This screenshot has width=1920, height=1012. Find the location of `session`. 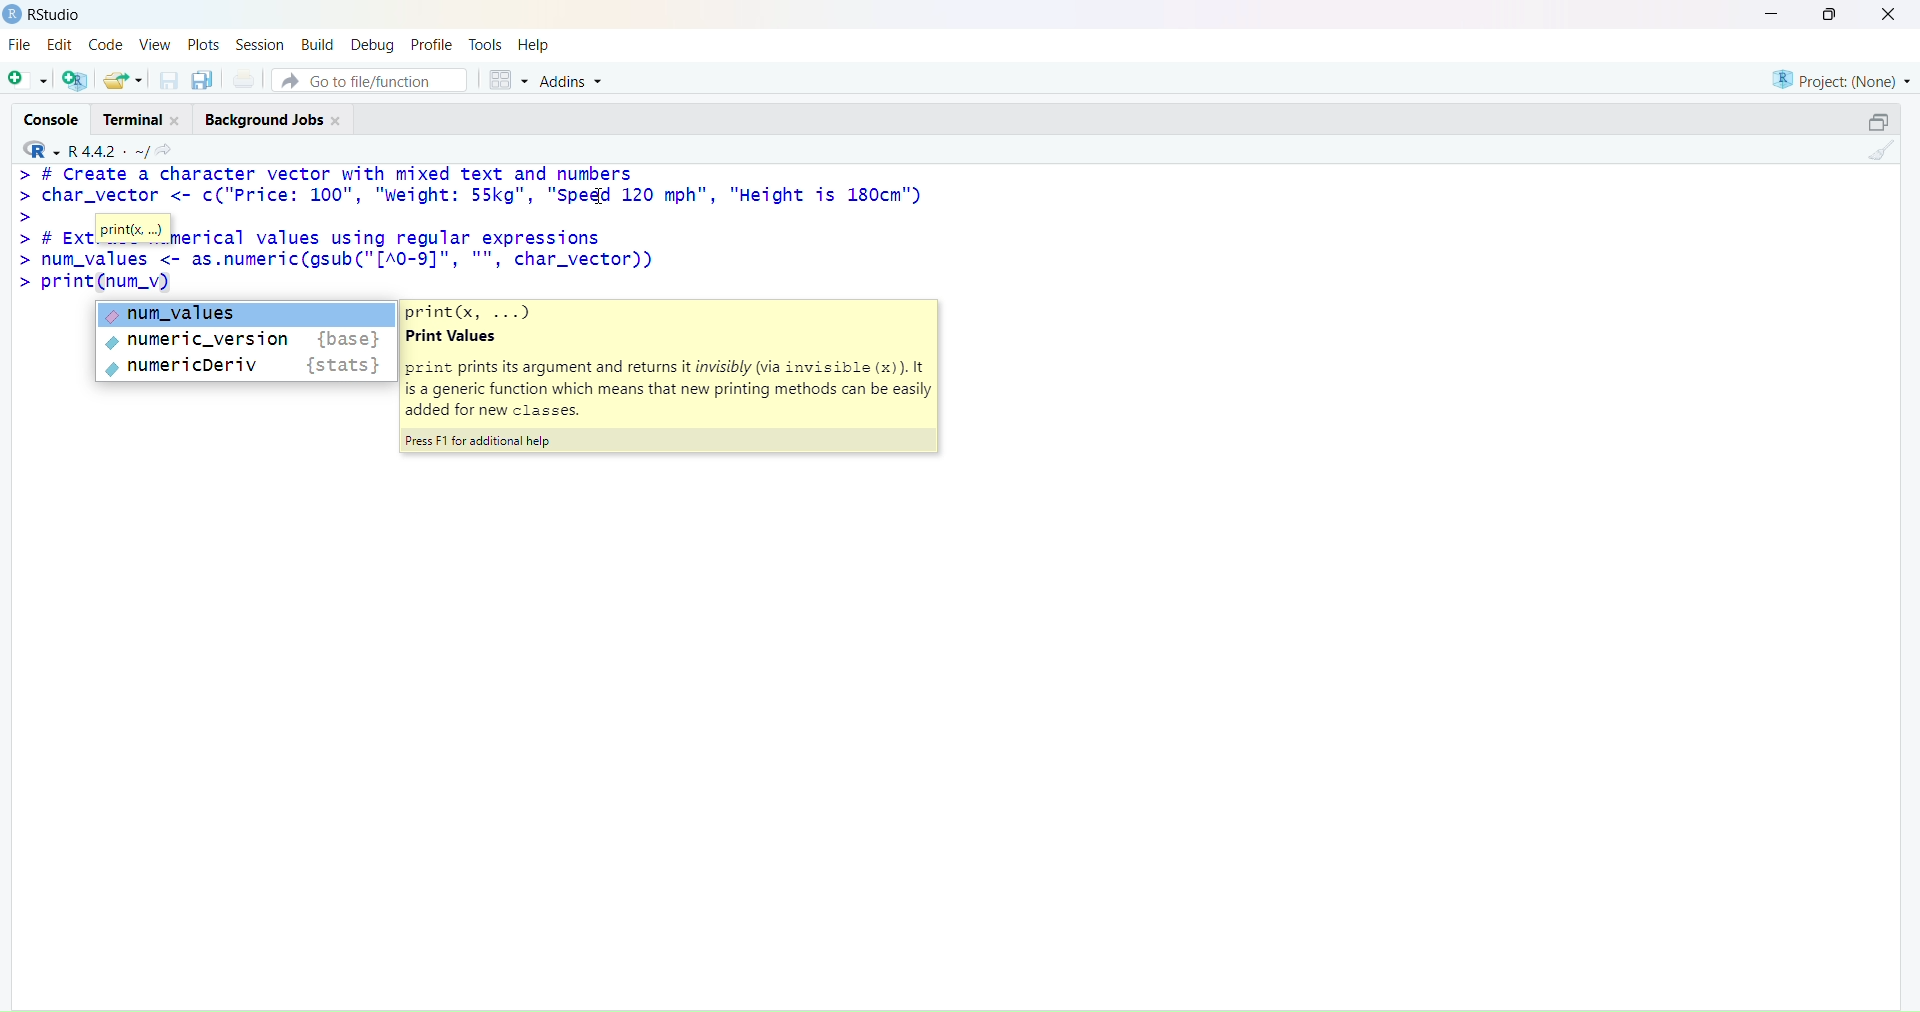

session is located at coordinates (261, 46).